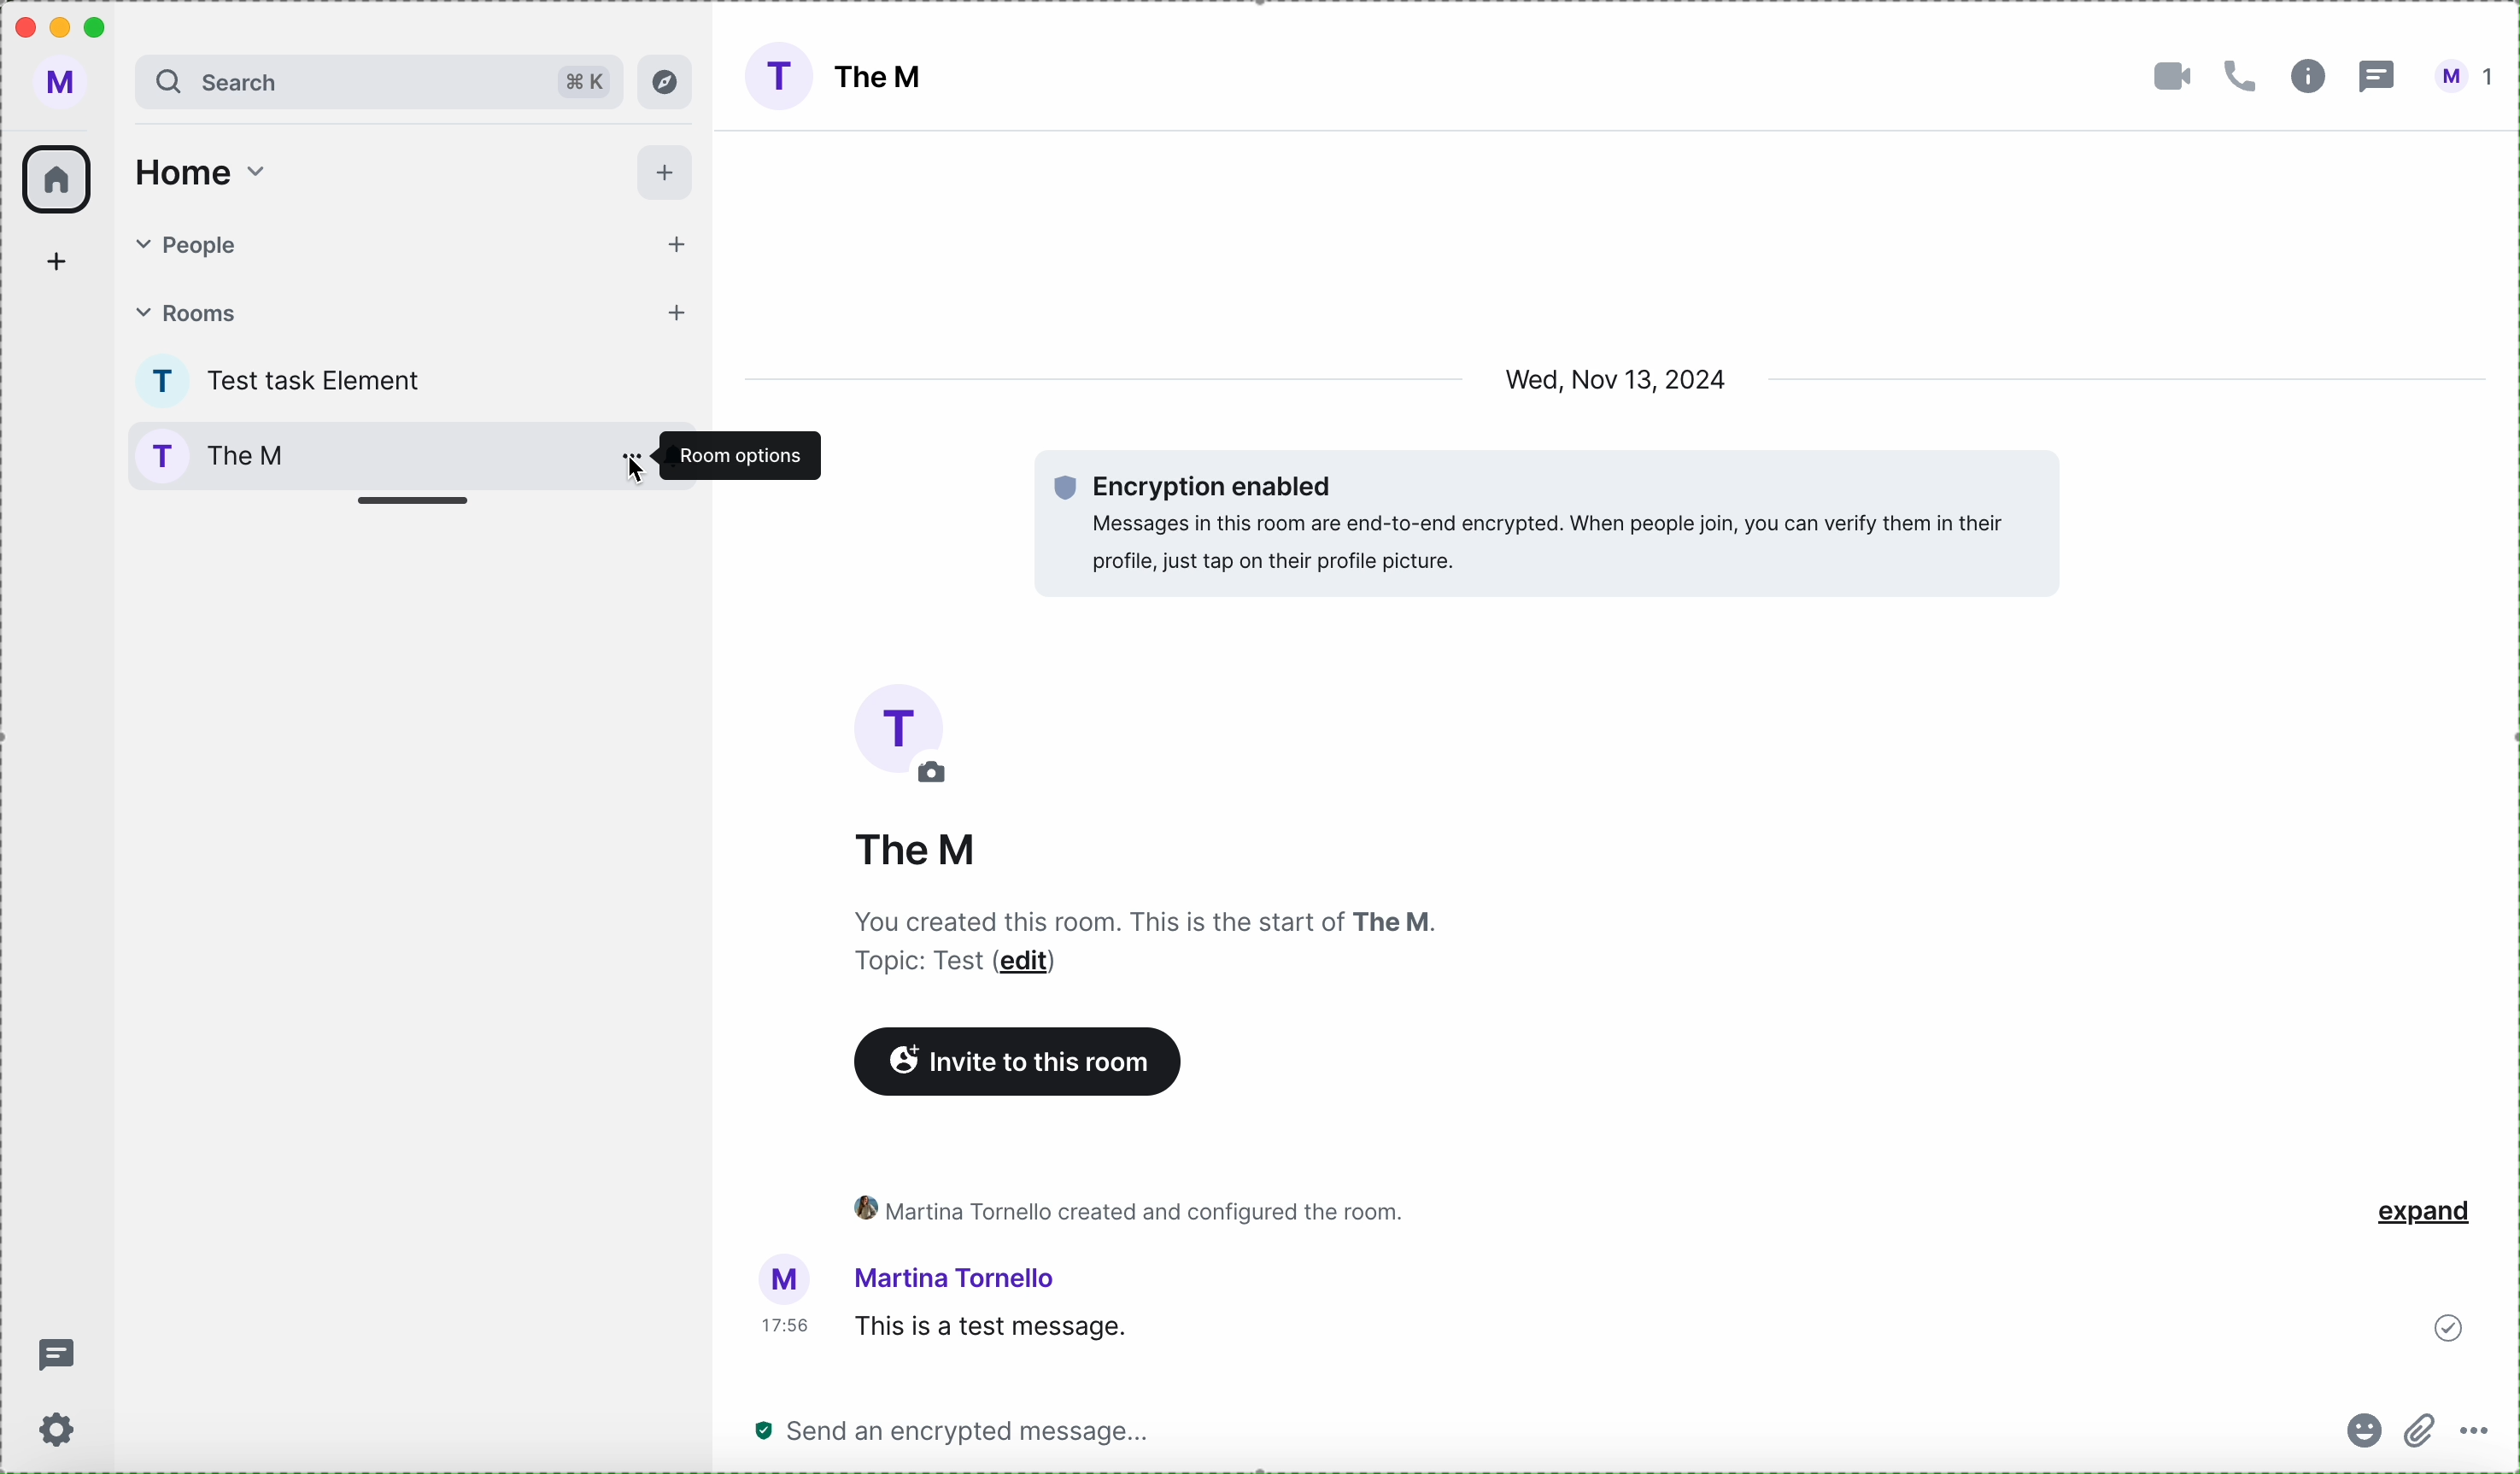 The image size is (2520, 1474). Describe the element at coordinates (97, 26) in the screenshot. I see `maximize` at that location.